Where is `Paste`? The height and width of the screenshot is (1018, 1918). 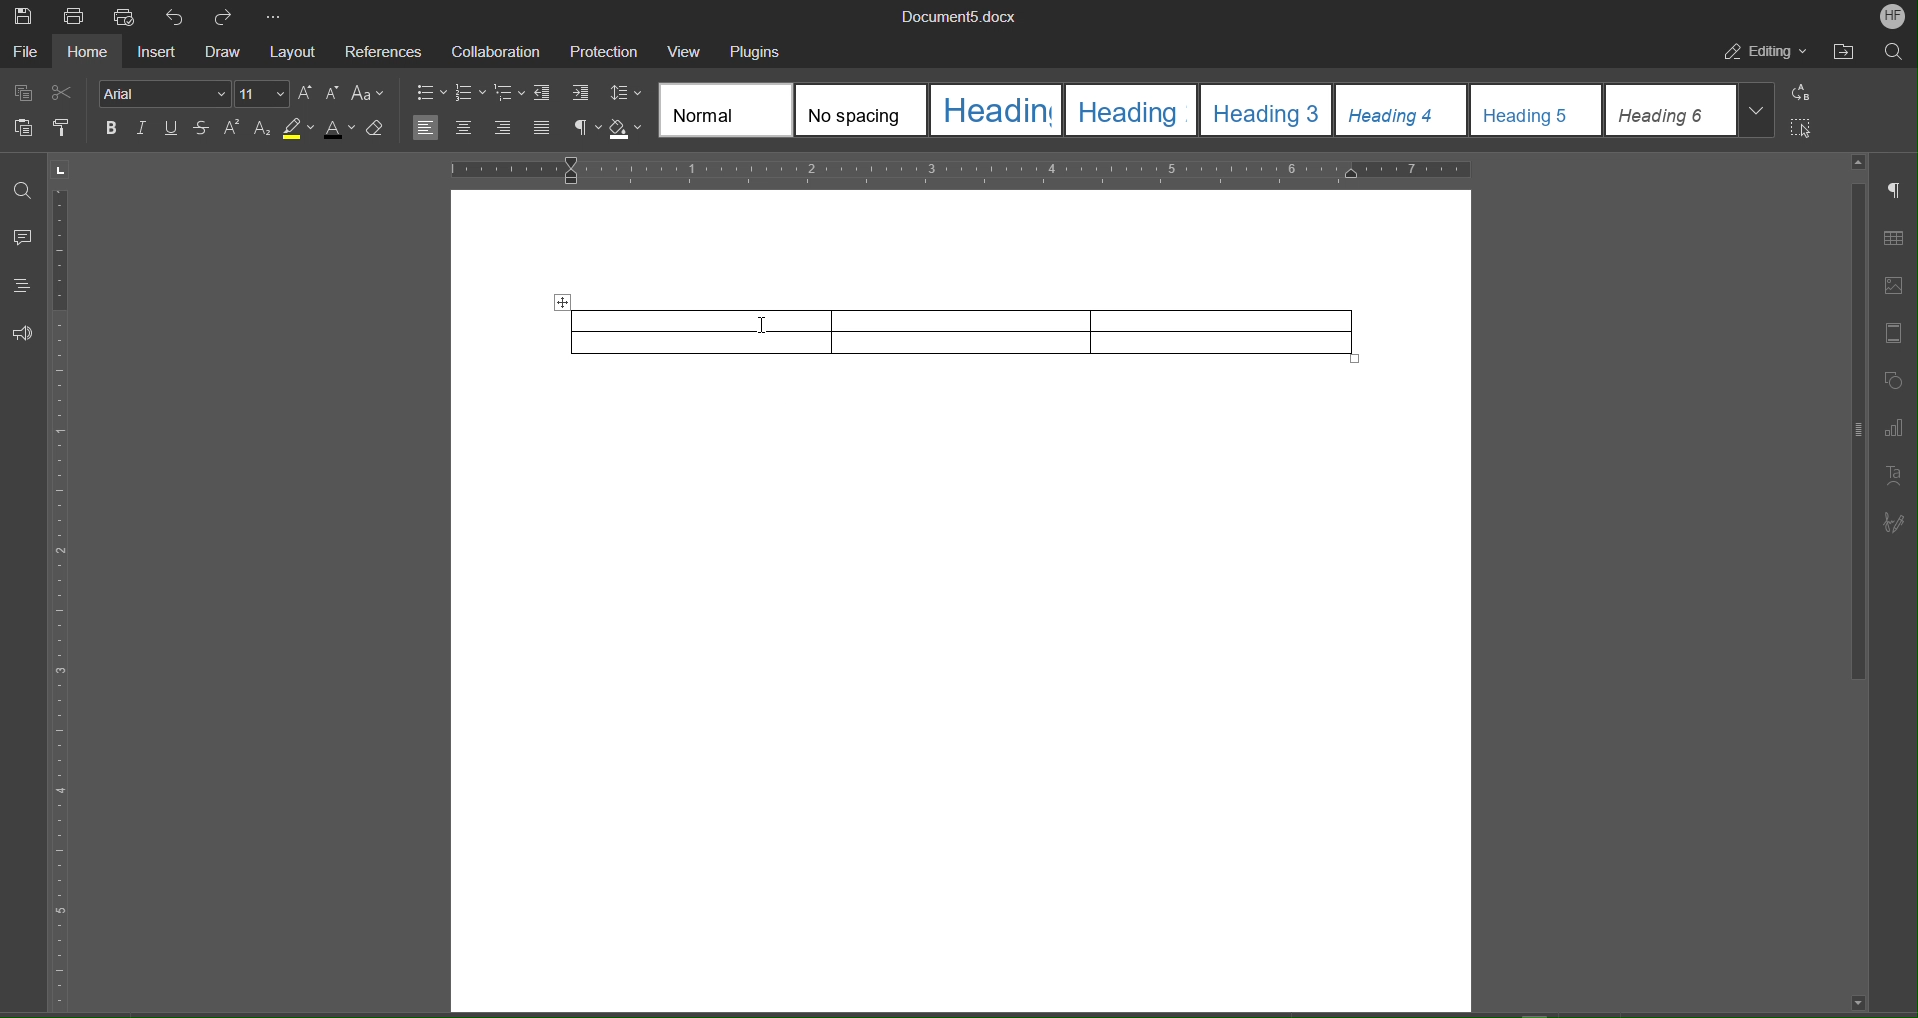
Paste is located at coordinates (19, 130).